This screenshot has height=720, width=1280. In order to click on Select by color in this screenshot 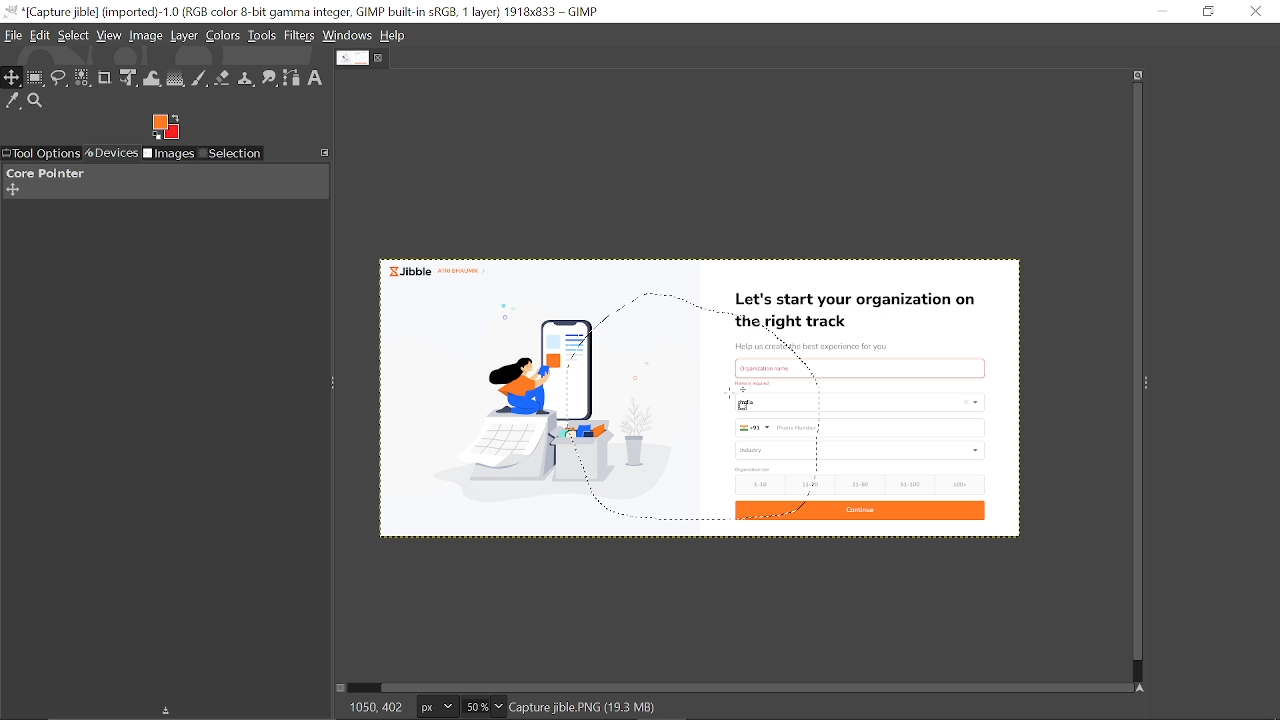, I will do `click(83, 79)`.